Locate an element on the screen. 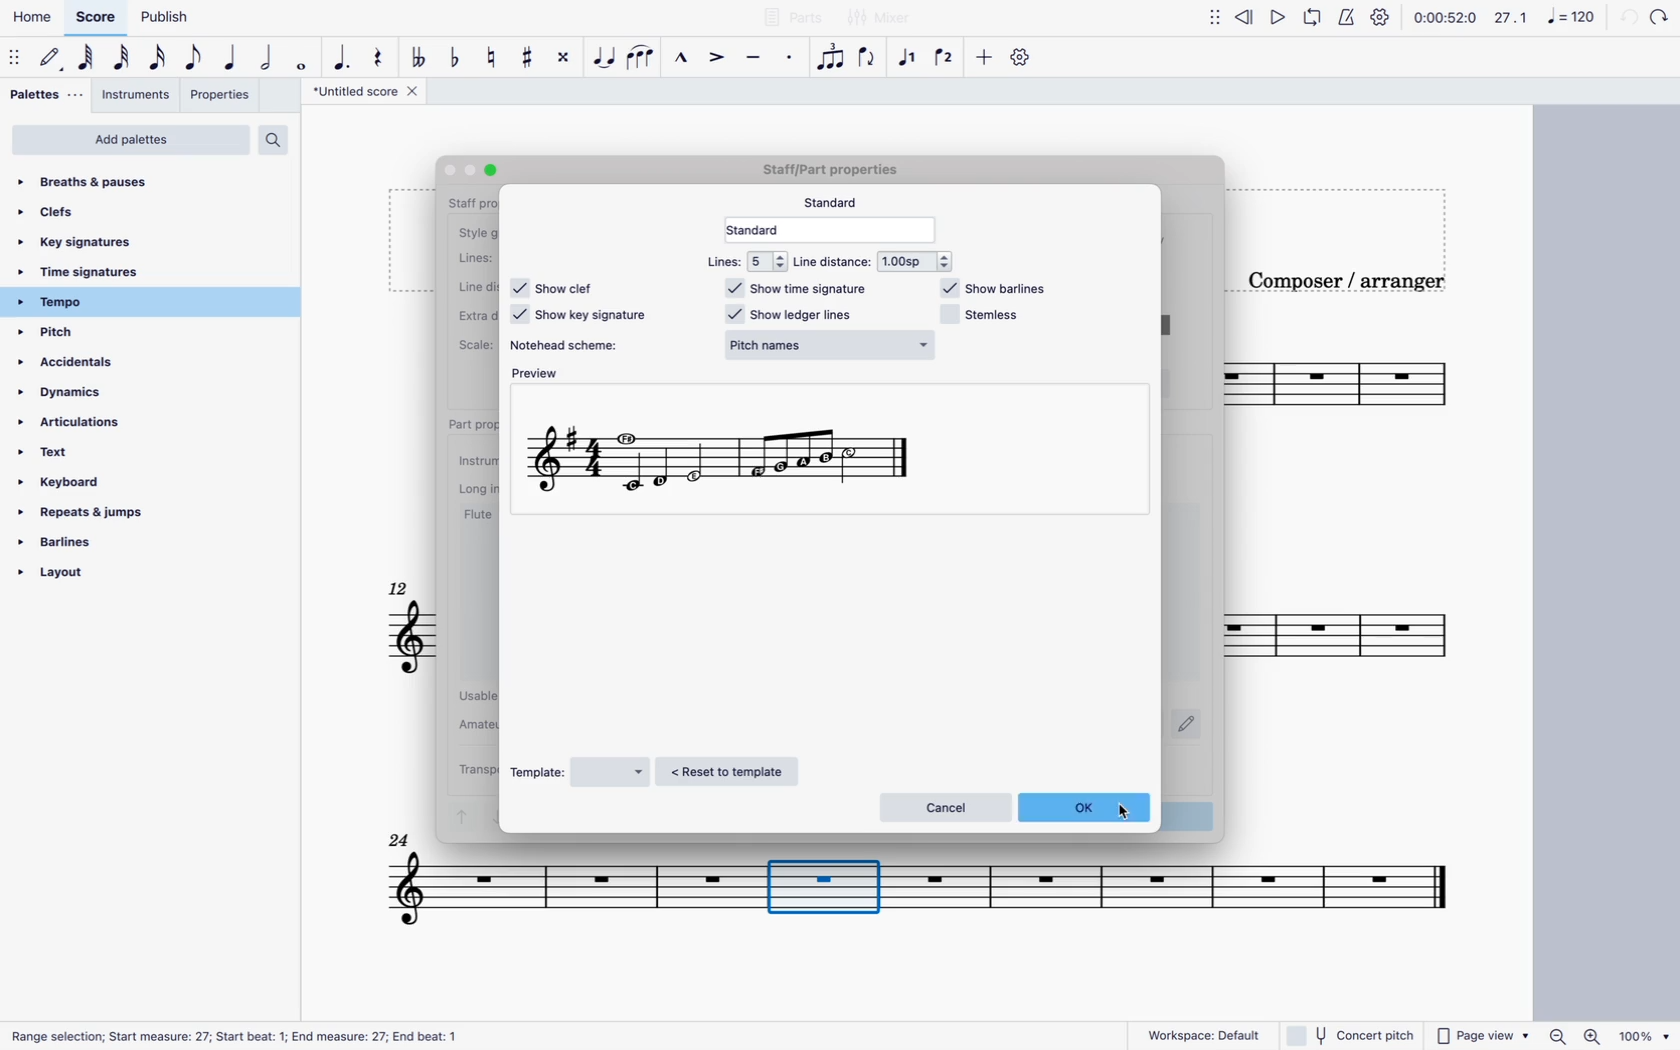 This screenshot has width=1680, height=1050. composer / arranger is located at coordinates (1353, 278).